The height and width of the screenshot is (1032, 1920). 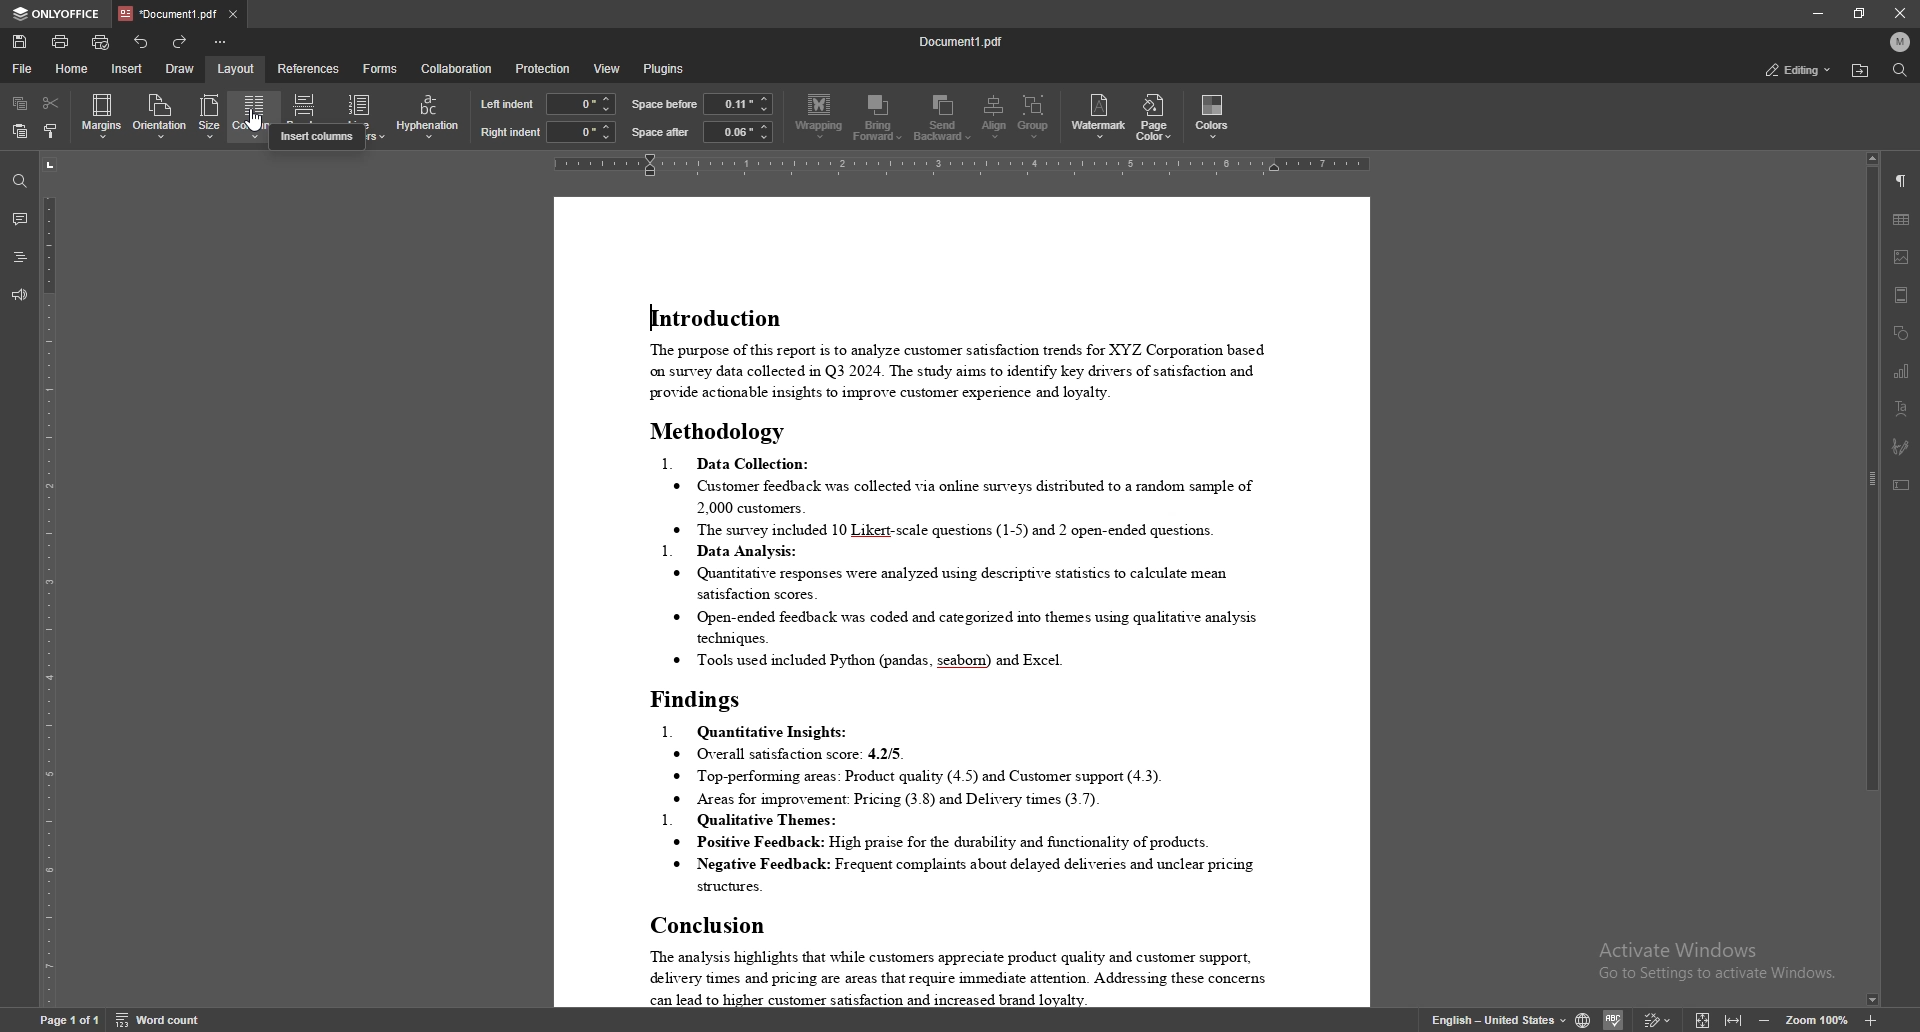 I want to click on page, so click(x=69, y=1020).